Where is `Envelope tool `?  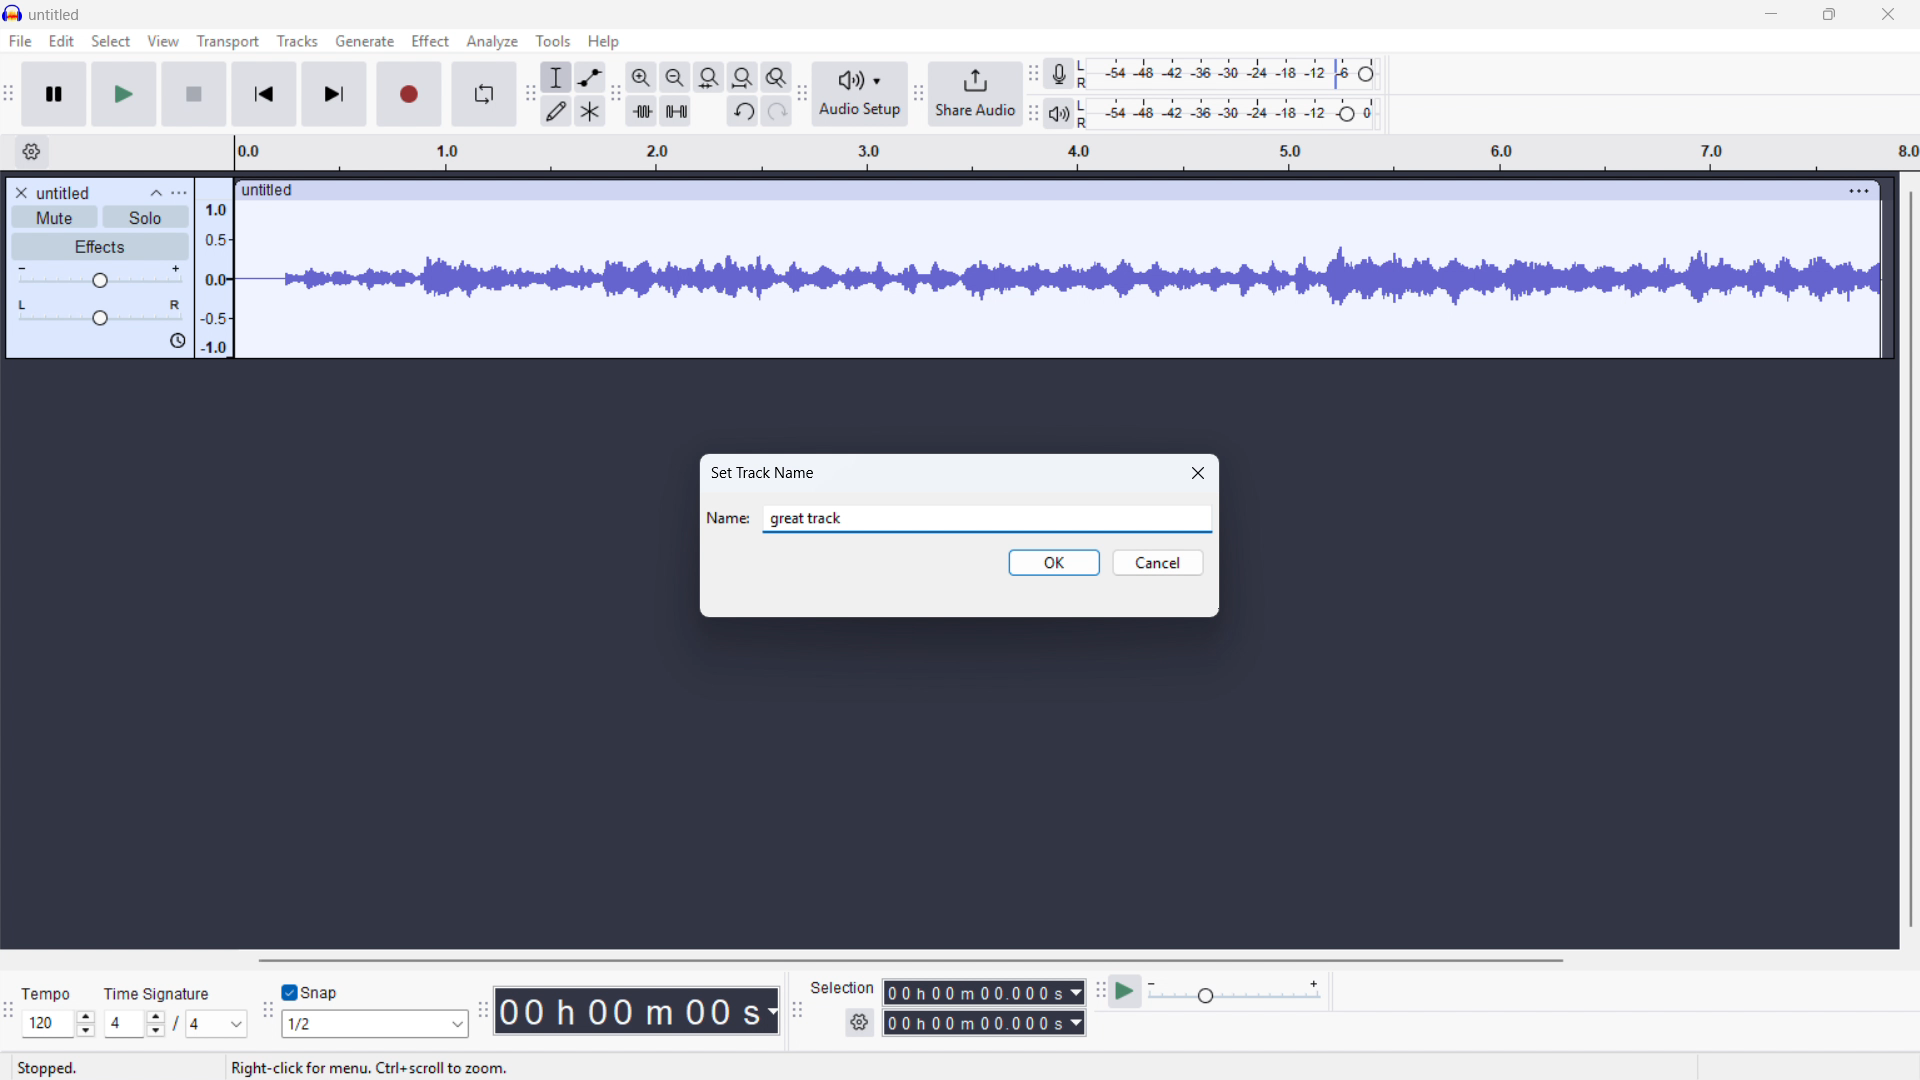 Envelope tool  is located at coordinates (590, 76).